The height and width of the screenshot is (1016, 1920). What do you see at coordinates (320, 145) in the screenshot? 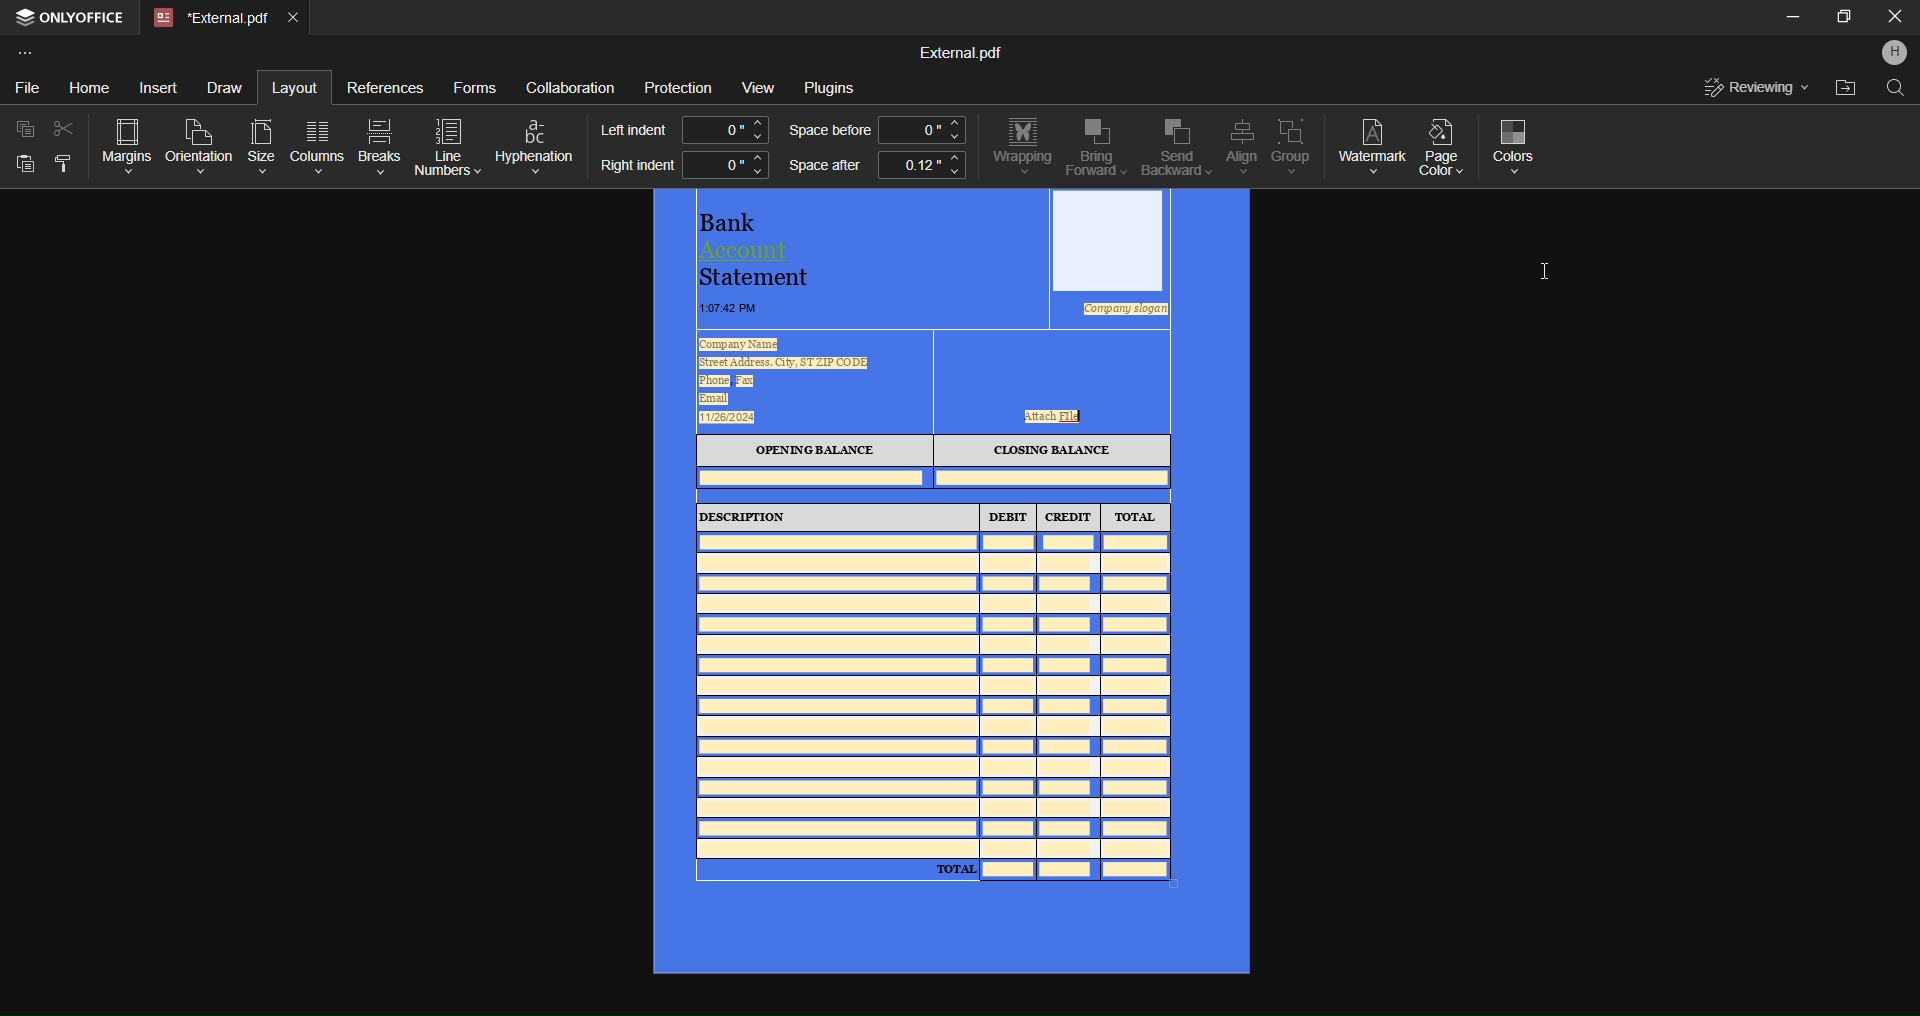
I see `Columns` at bounding box center [320, 145].